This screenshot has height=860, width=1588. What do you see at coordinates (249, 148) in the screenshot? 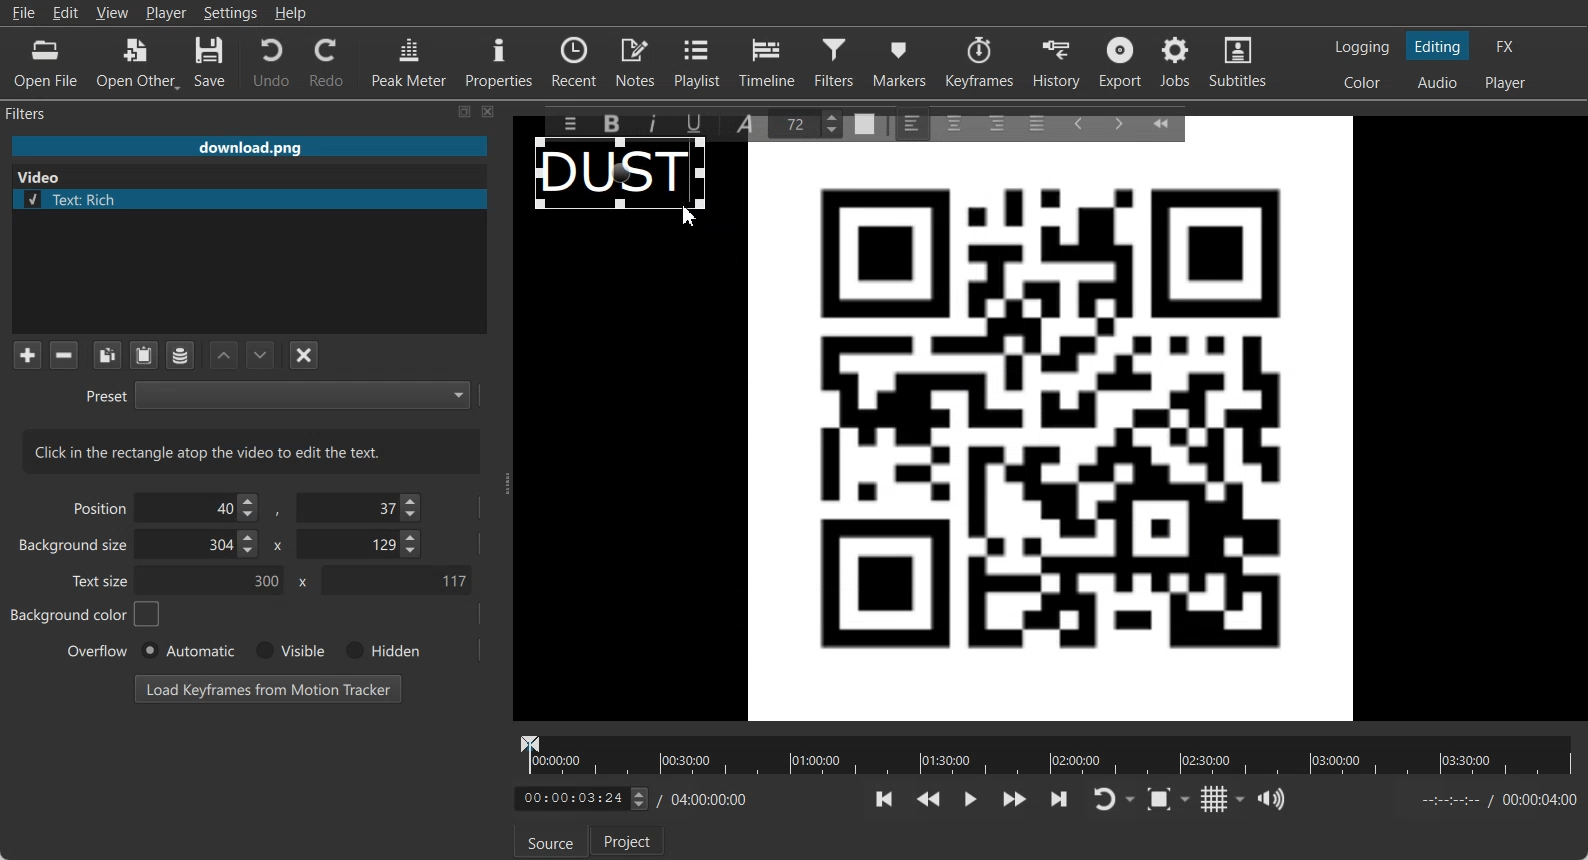
I see `File` at bounding box center [249, 148].